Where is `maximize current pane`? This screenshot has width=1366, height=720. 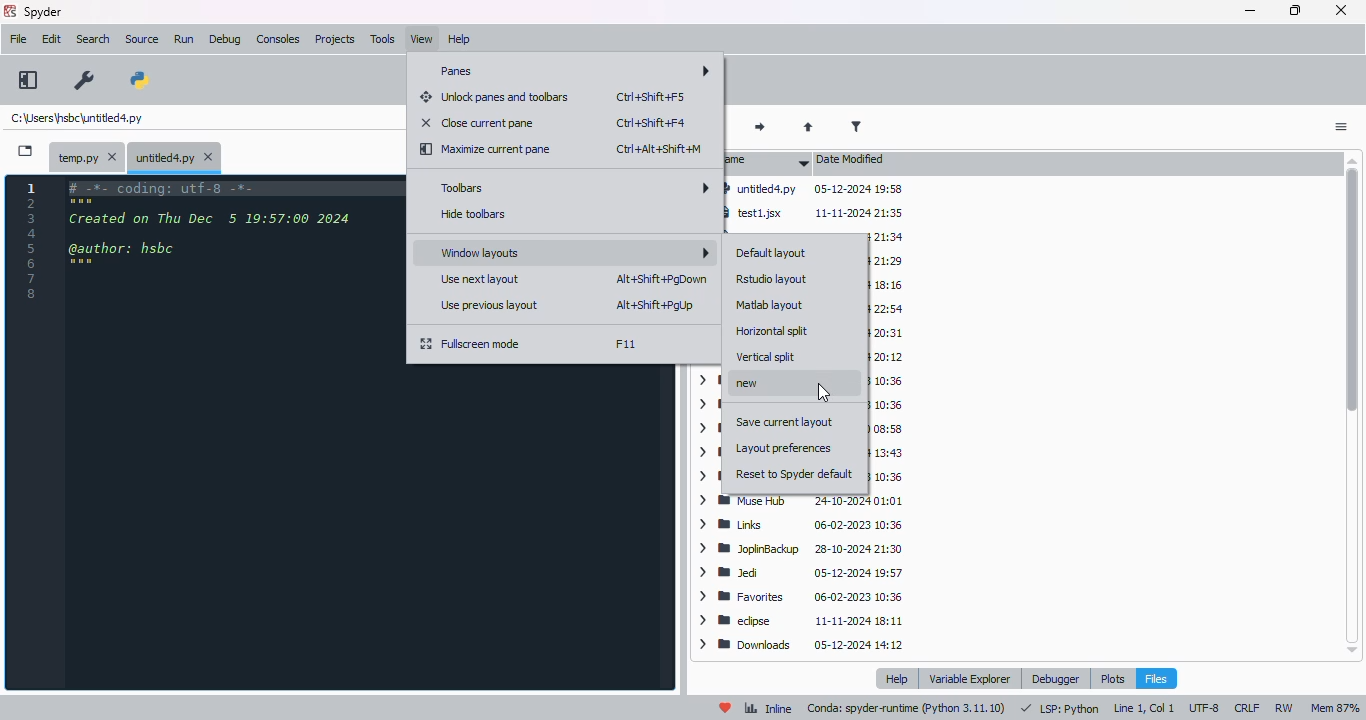 maximize current pane is located at coordinates (487, 150).